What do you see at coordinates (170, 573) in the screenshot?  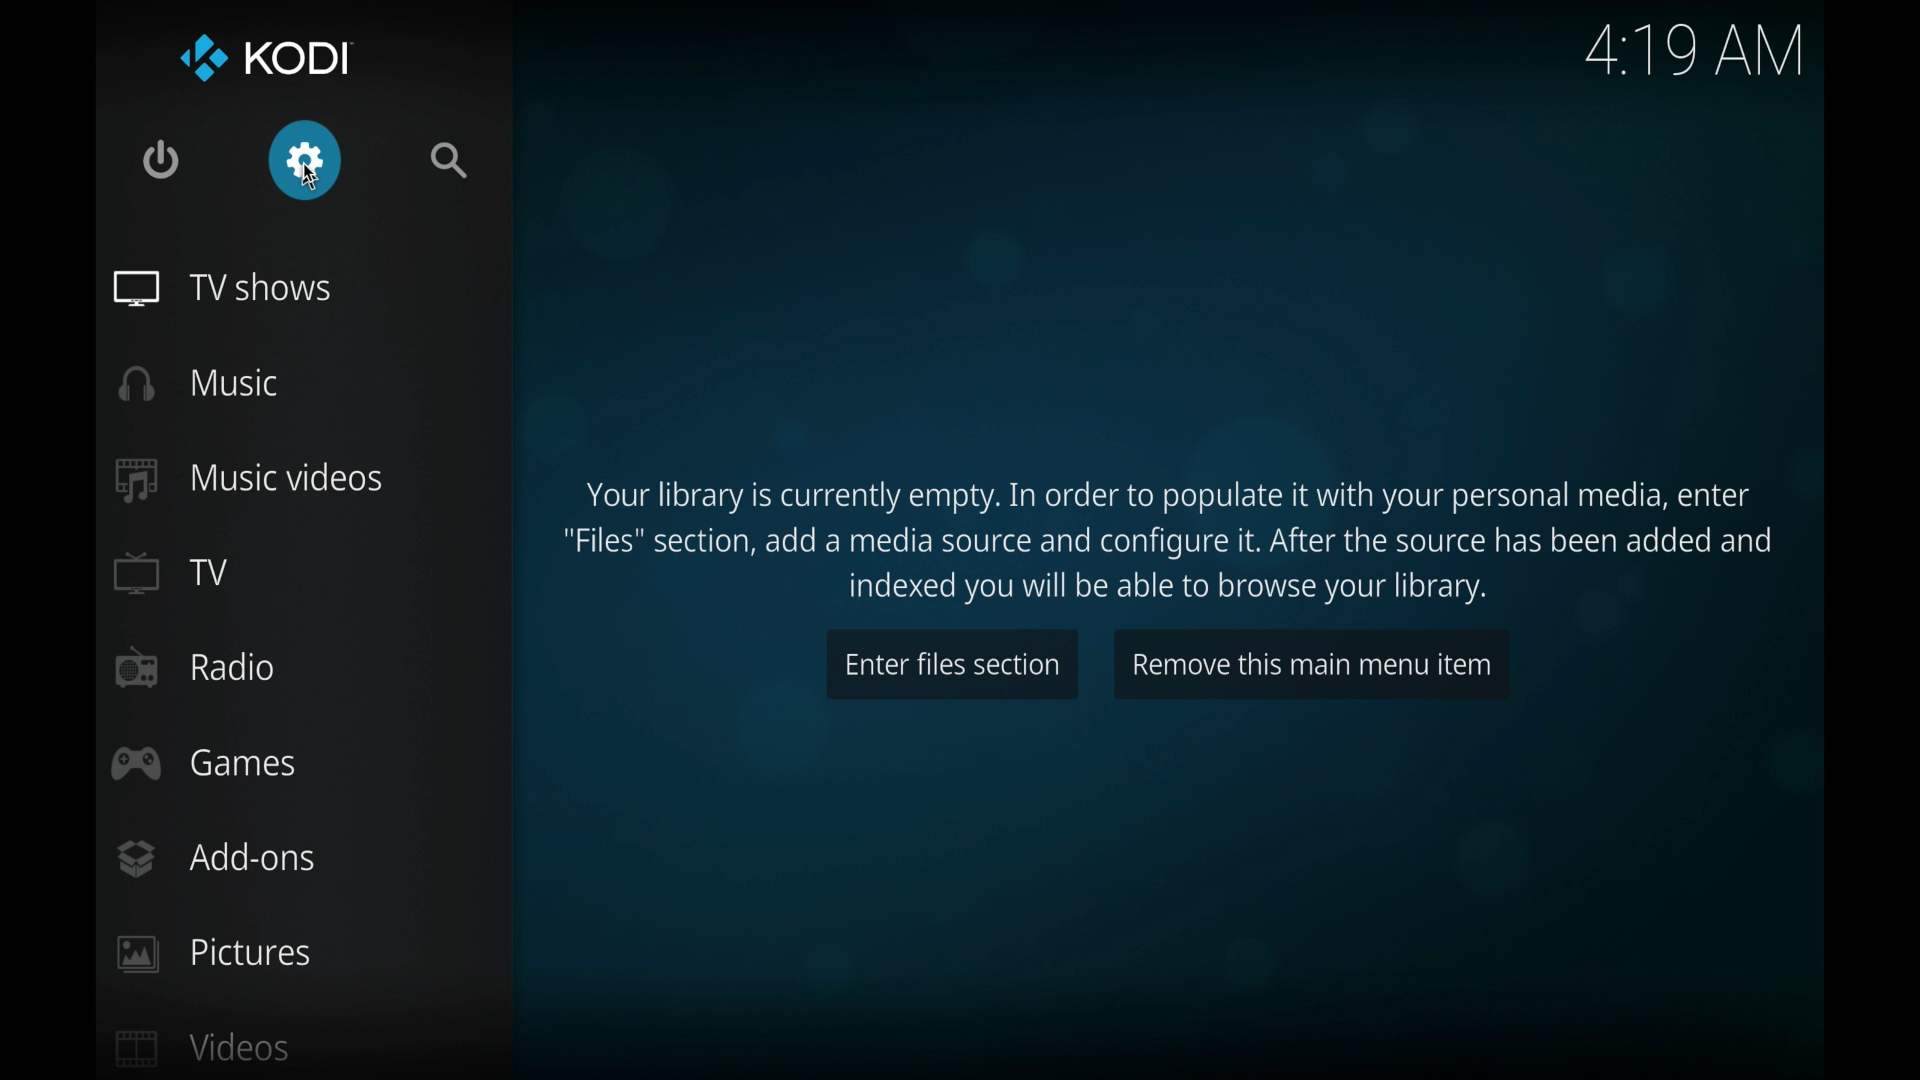 I see `tv` at bounding box center [170, 573].